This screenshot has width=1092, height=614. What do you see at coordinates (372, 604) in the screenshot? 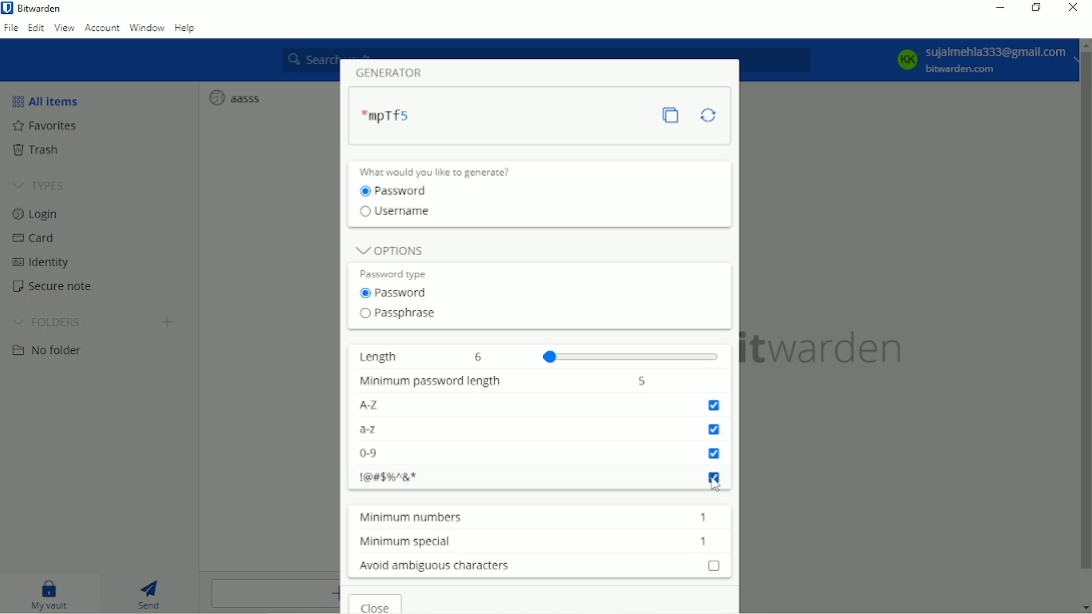
I see `Close` at bounding box center [372, 604].